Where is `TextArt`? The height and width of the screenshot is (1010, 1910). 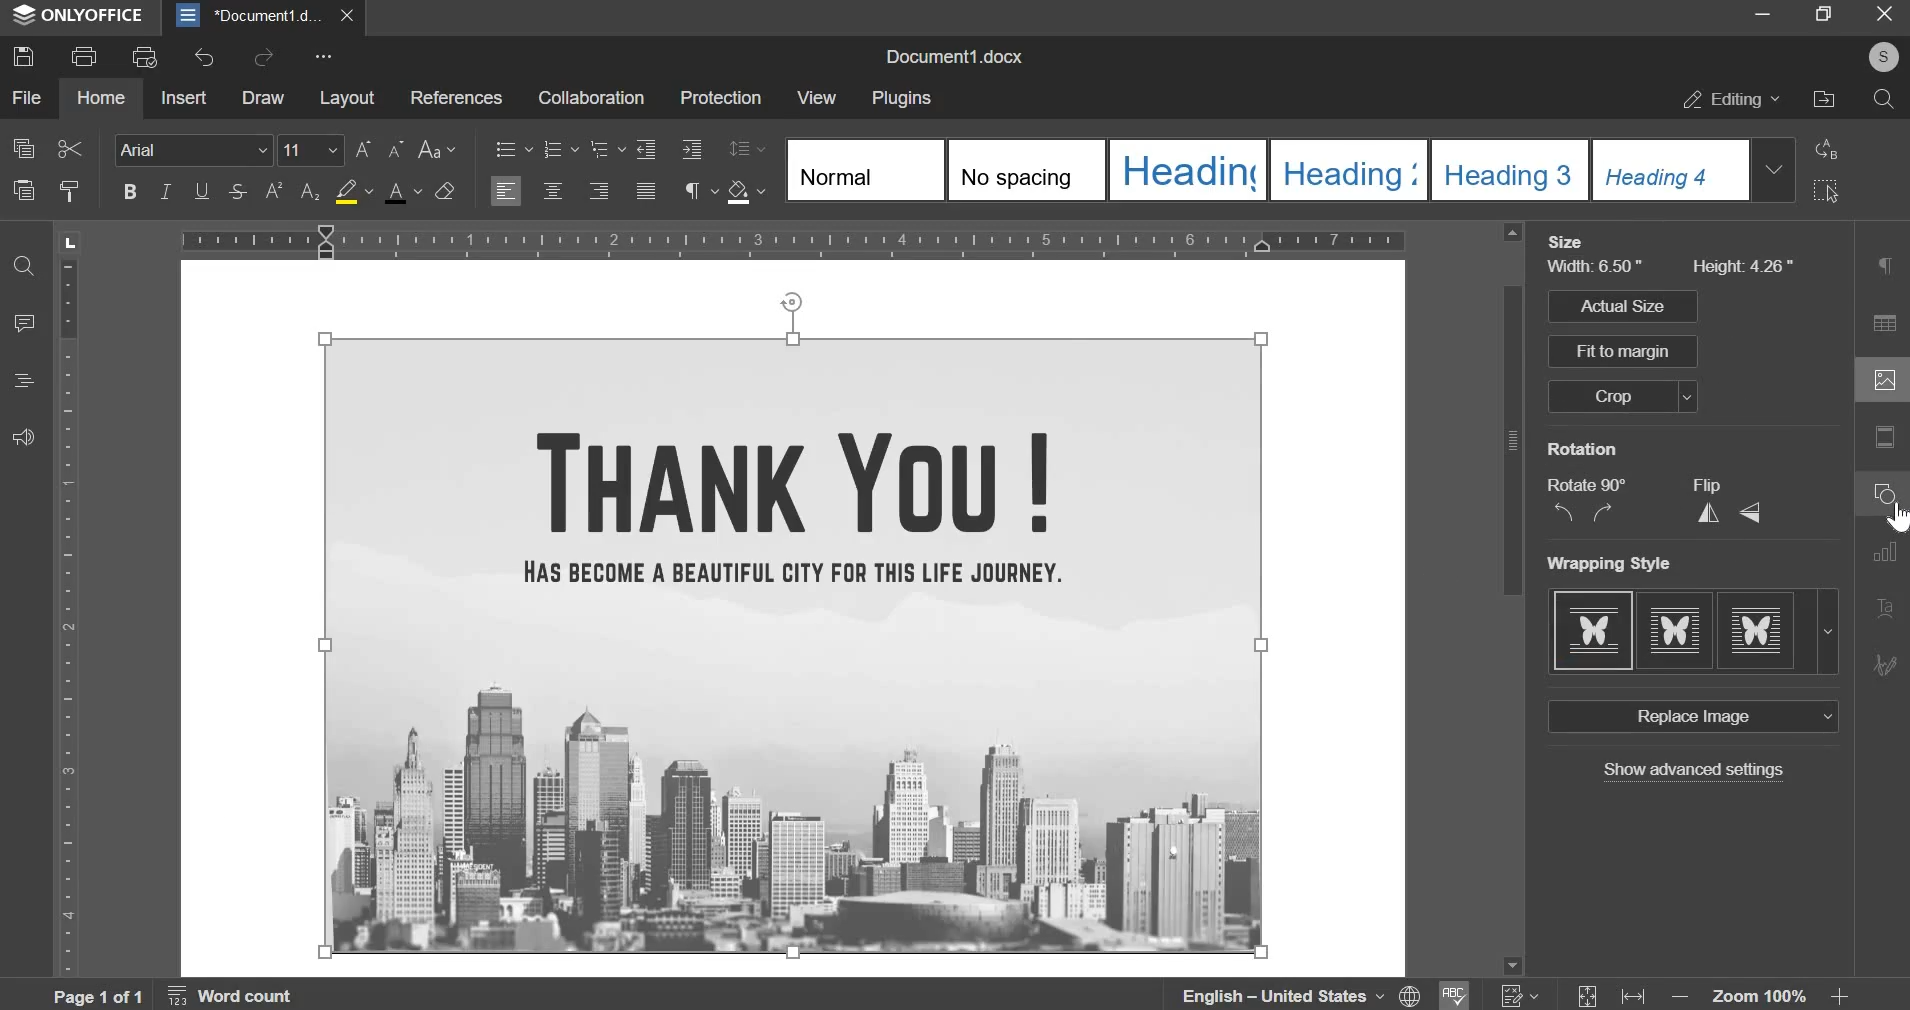
TextArt is located at coordinates (1889, 607).